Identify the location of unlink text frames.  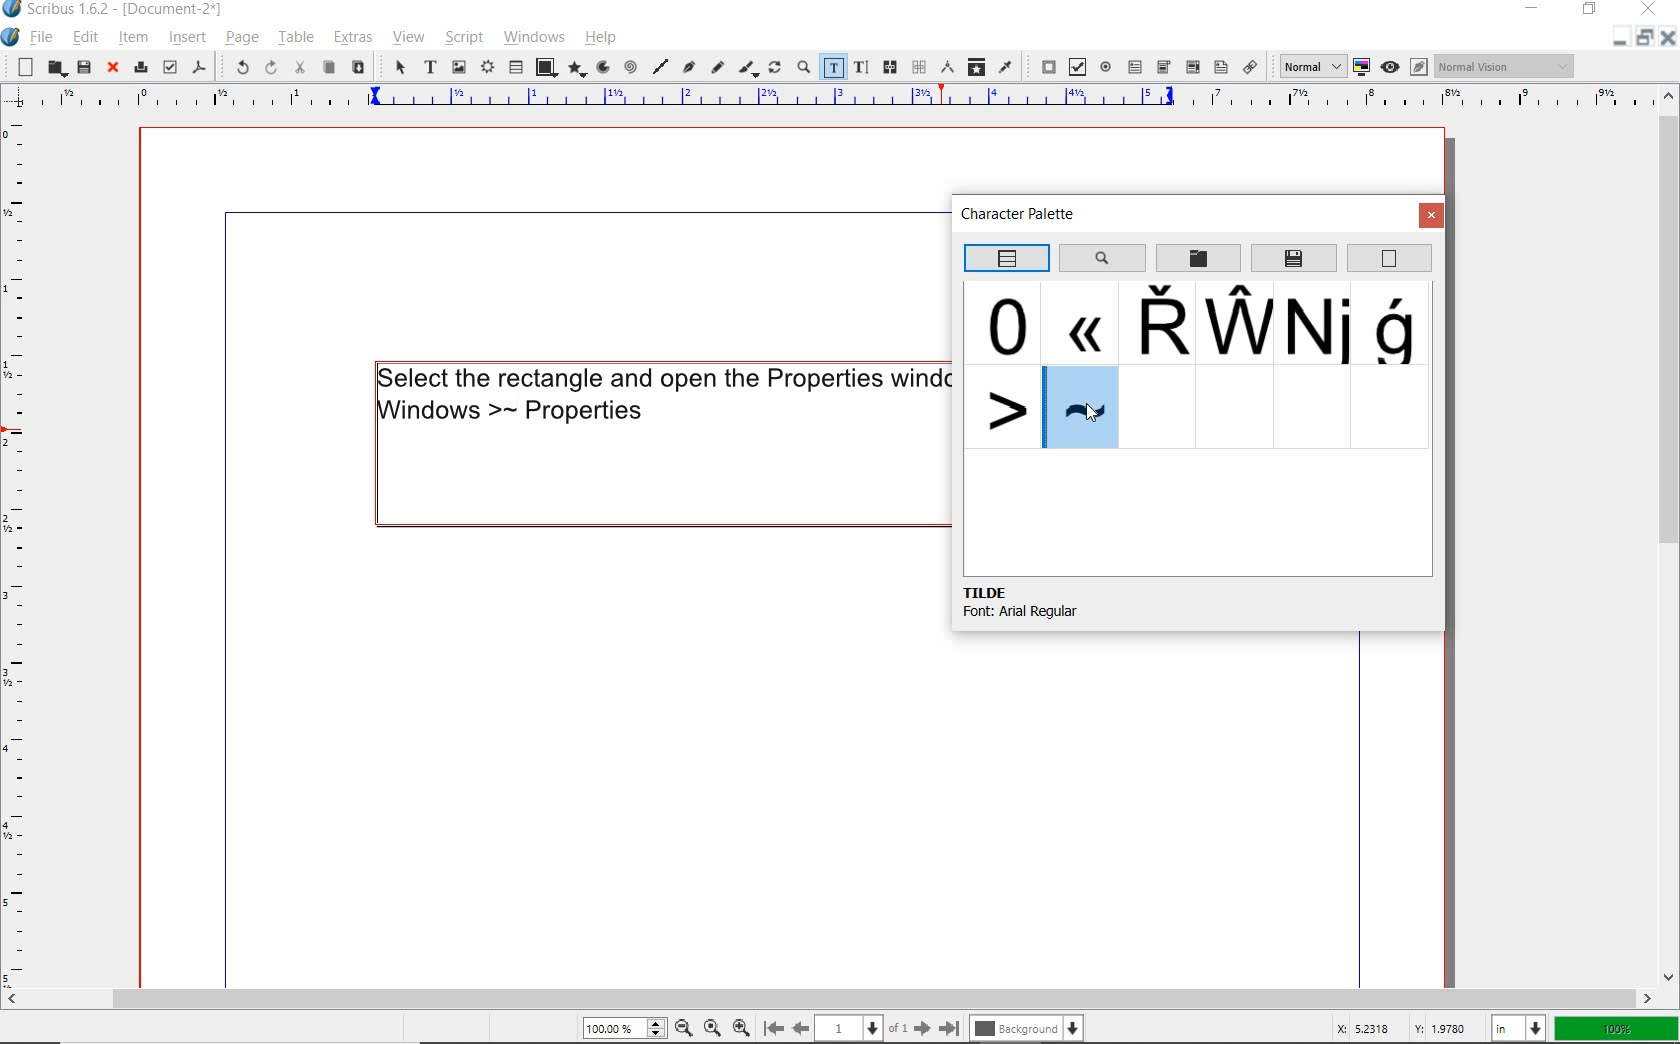
(918, 67).